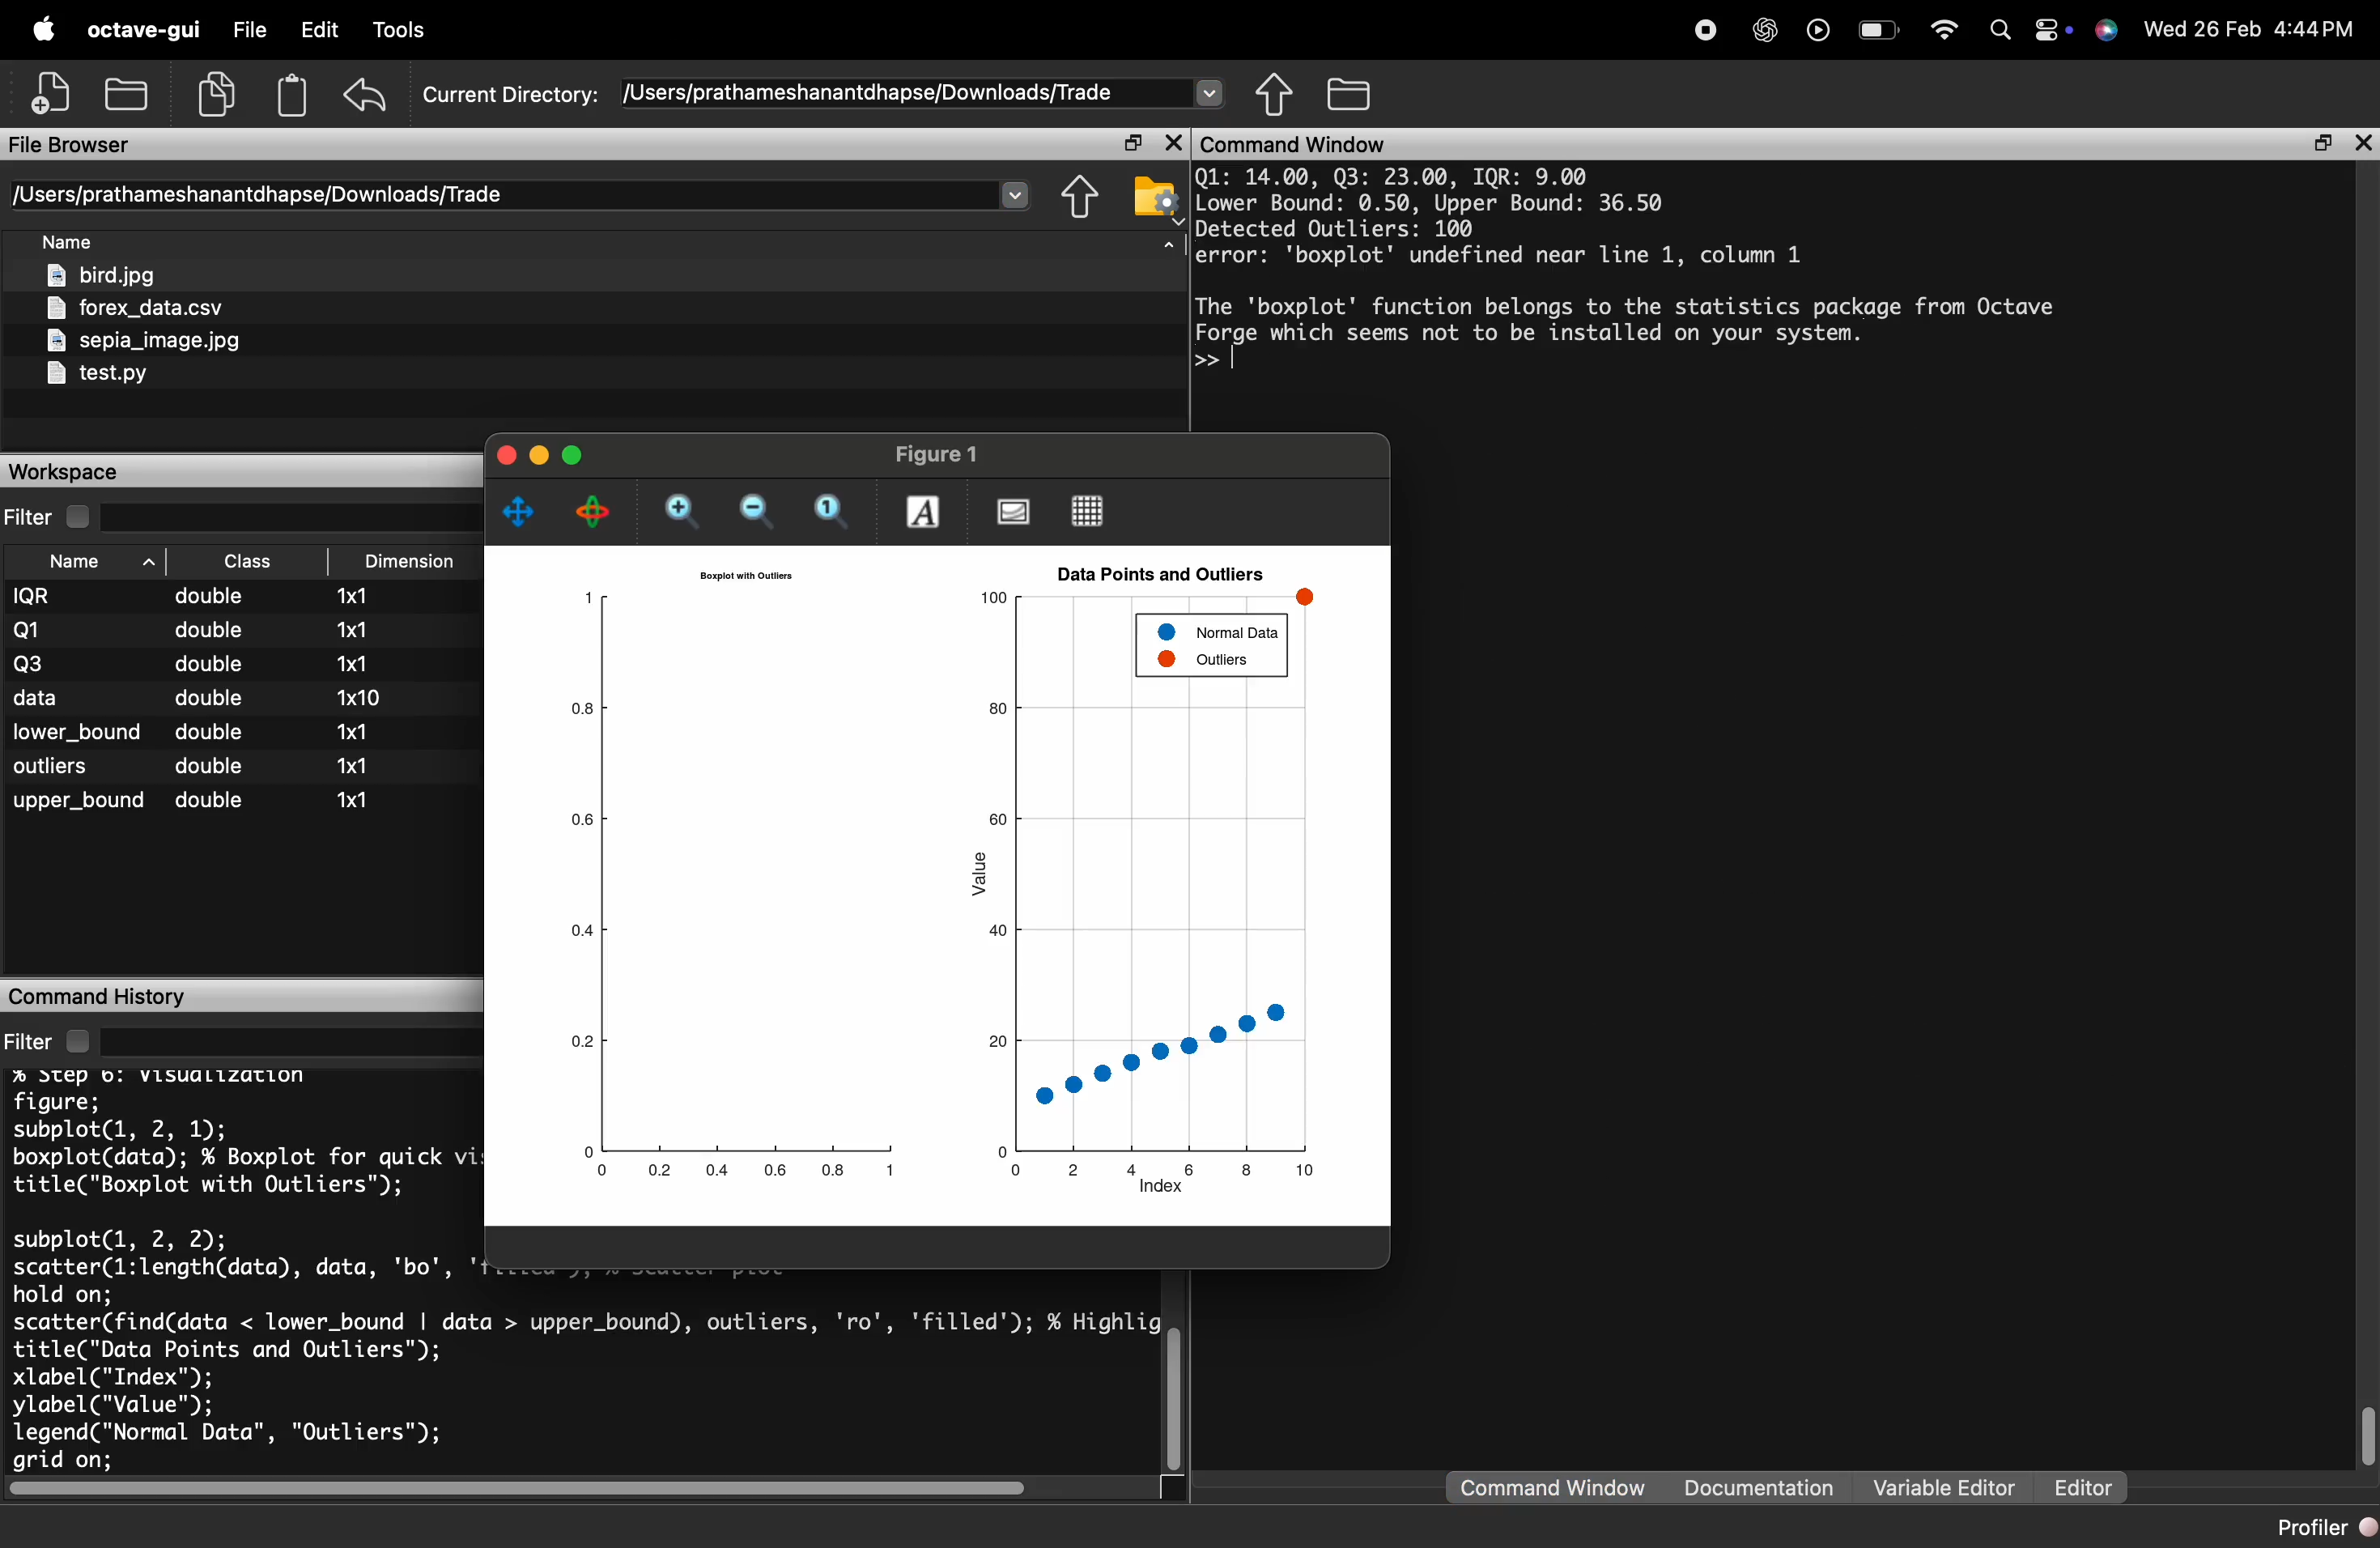 The height and width of the screenshot is (1548, 2380). Describe the element at coordinates (1504, 217) in the screenshot. I see `Ql: 14.00, Q3: 23.00, IQR: 9.00

Lower Bound: ©.50, Upper Bound: 36.50

Detected Outliers: 100

error: 'boxplot' undefined near line 1, column 1` at that location.